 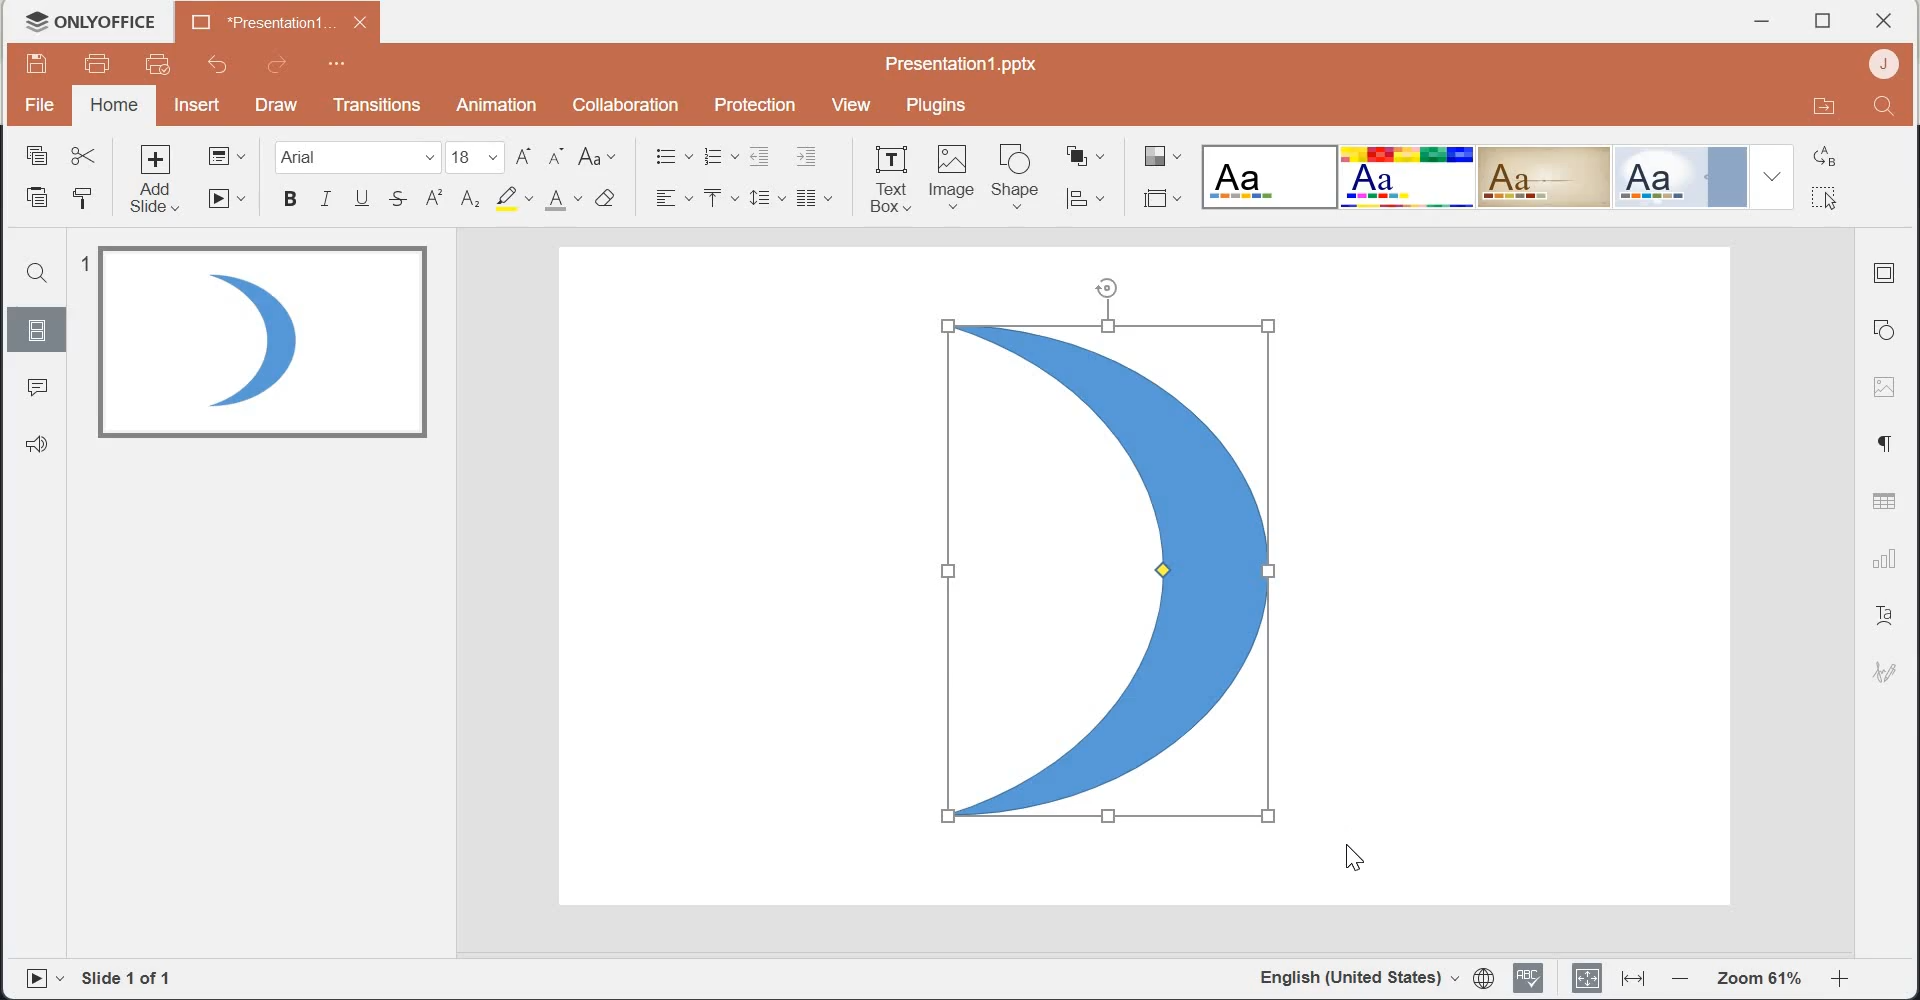 What do you see at coordinates (515, 198) in the screenshot?
I see `Highlight color` at bounding box center [515, 198].